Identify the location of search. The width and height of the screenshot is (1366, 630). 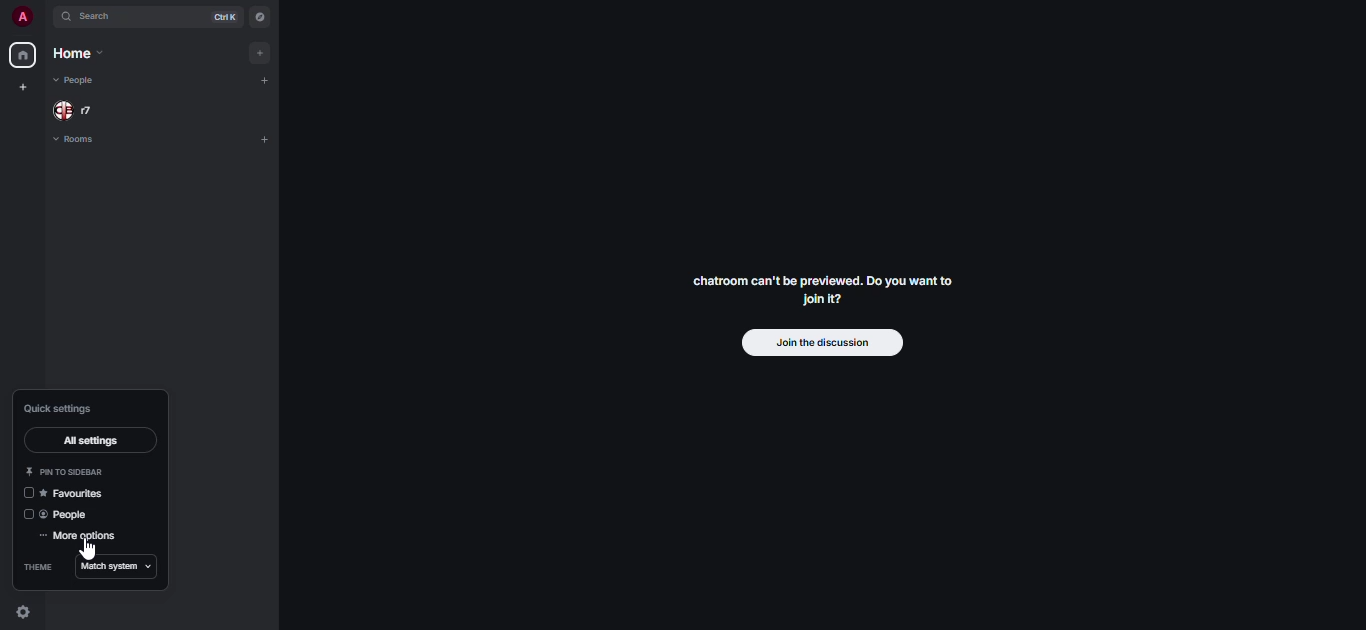
(95, 16).